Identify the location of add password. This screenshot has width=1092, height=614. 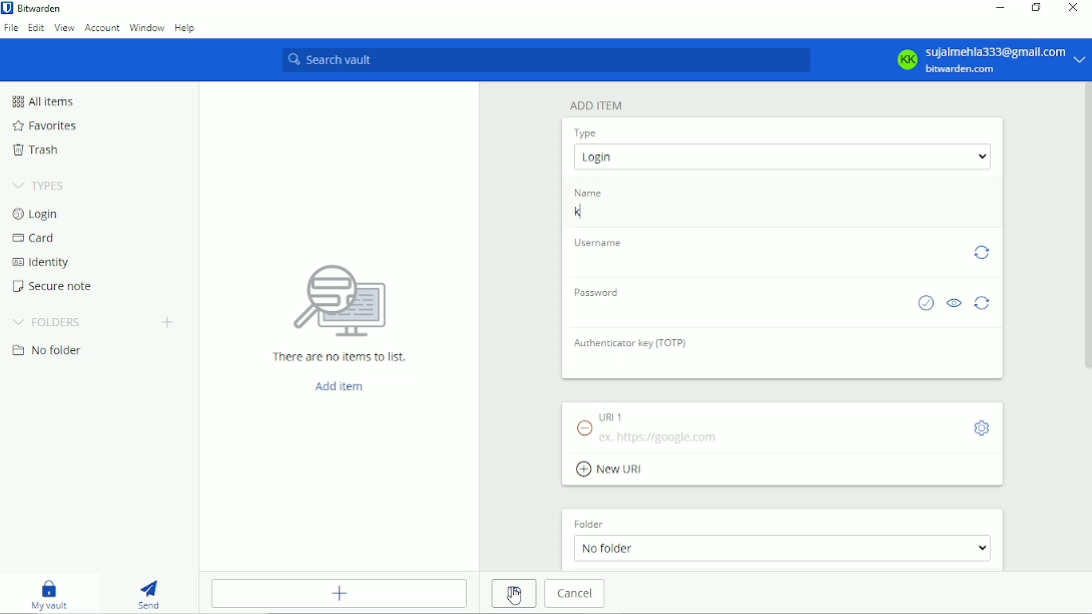
(736, 311).